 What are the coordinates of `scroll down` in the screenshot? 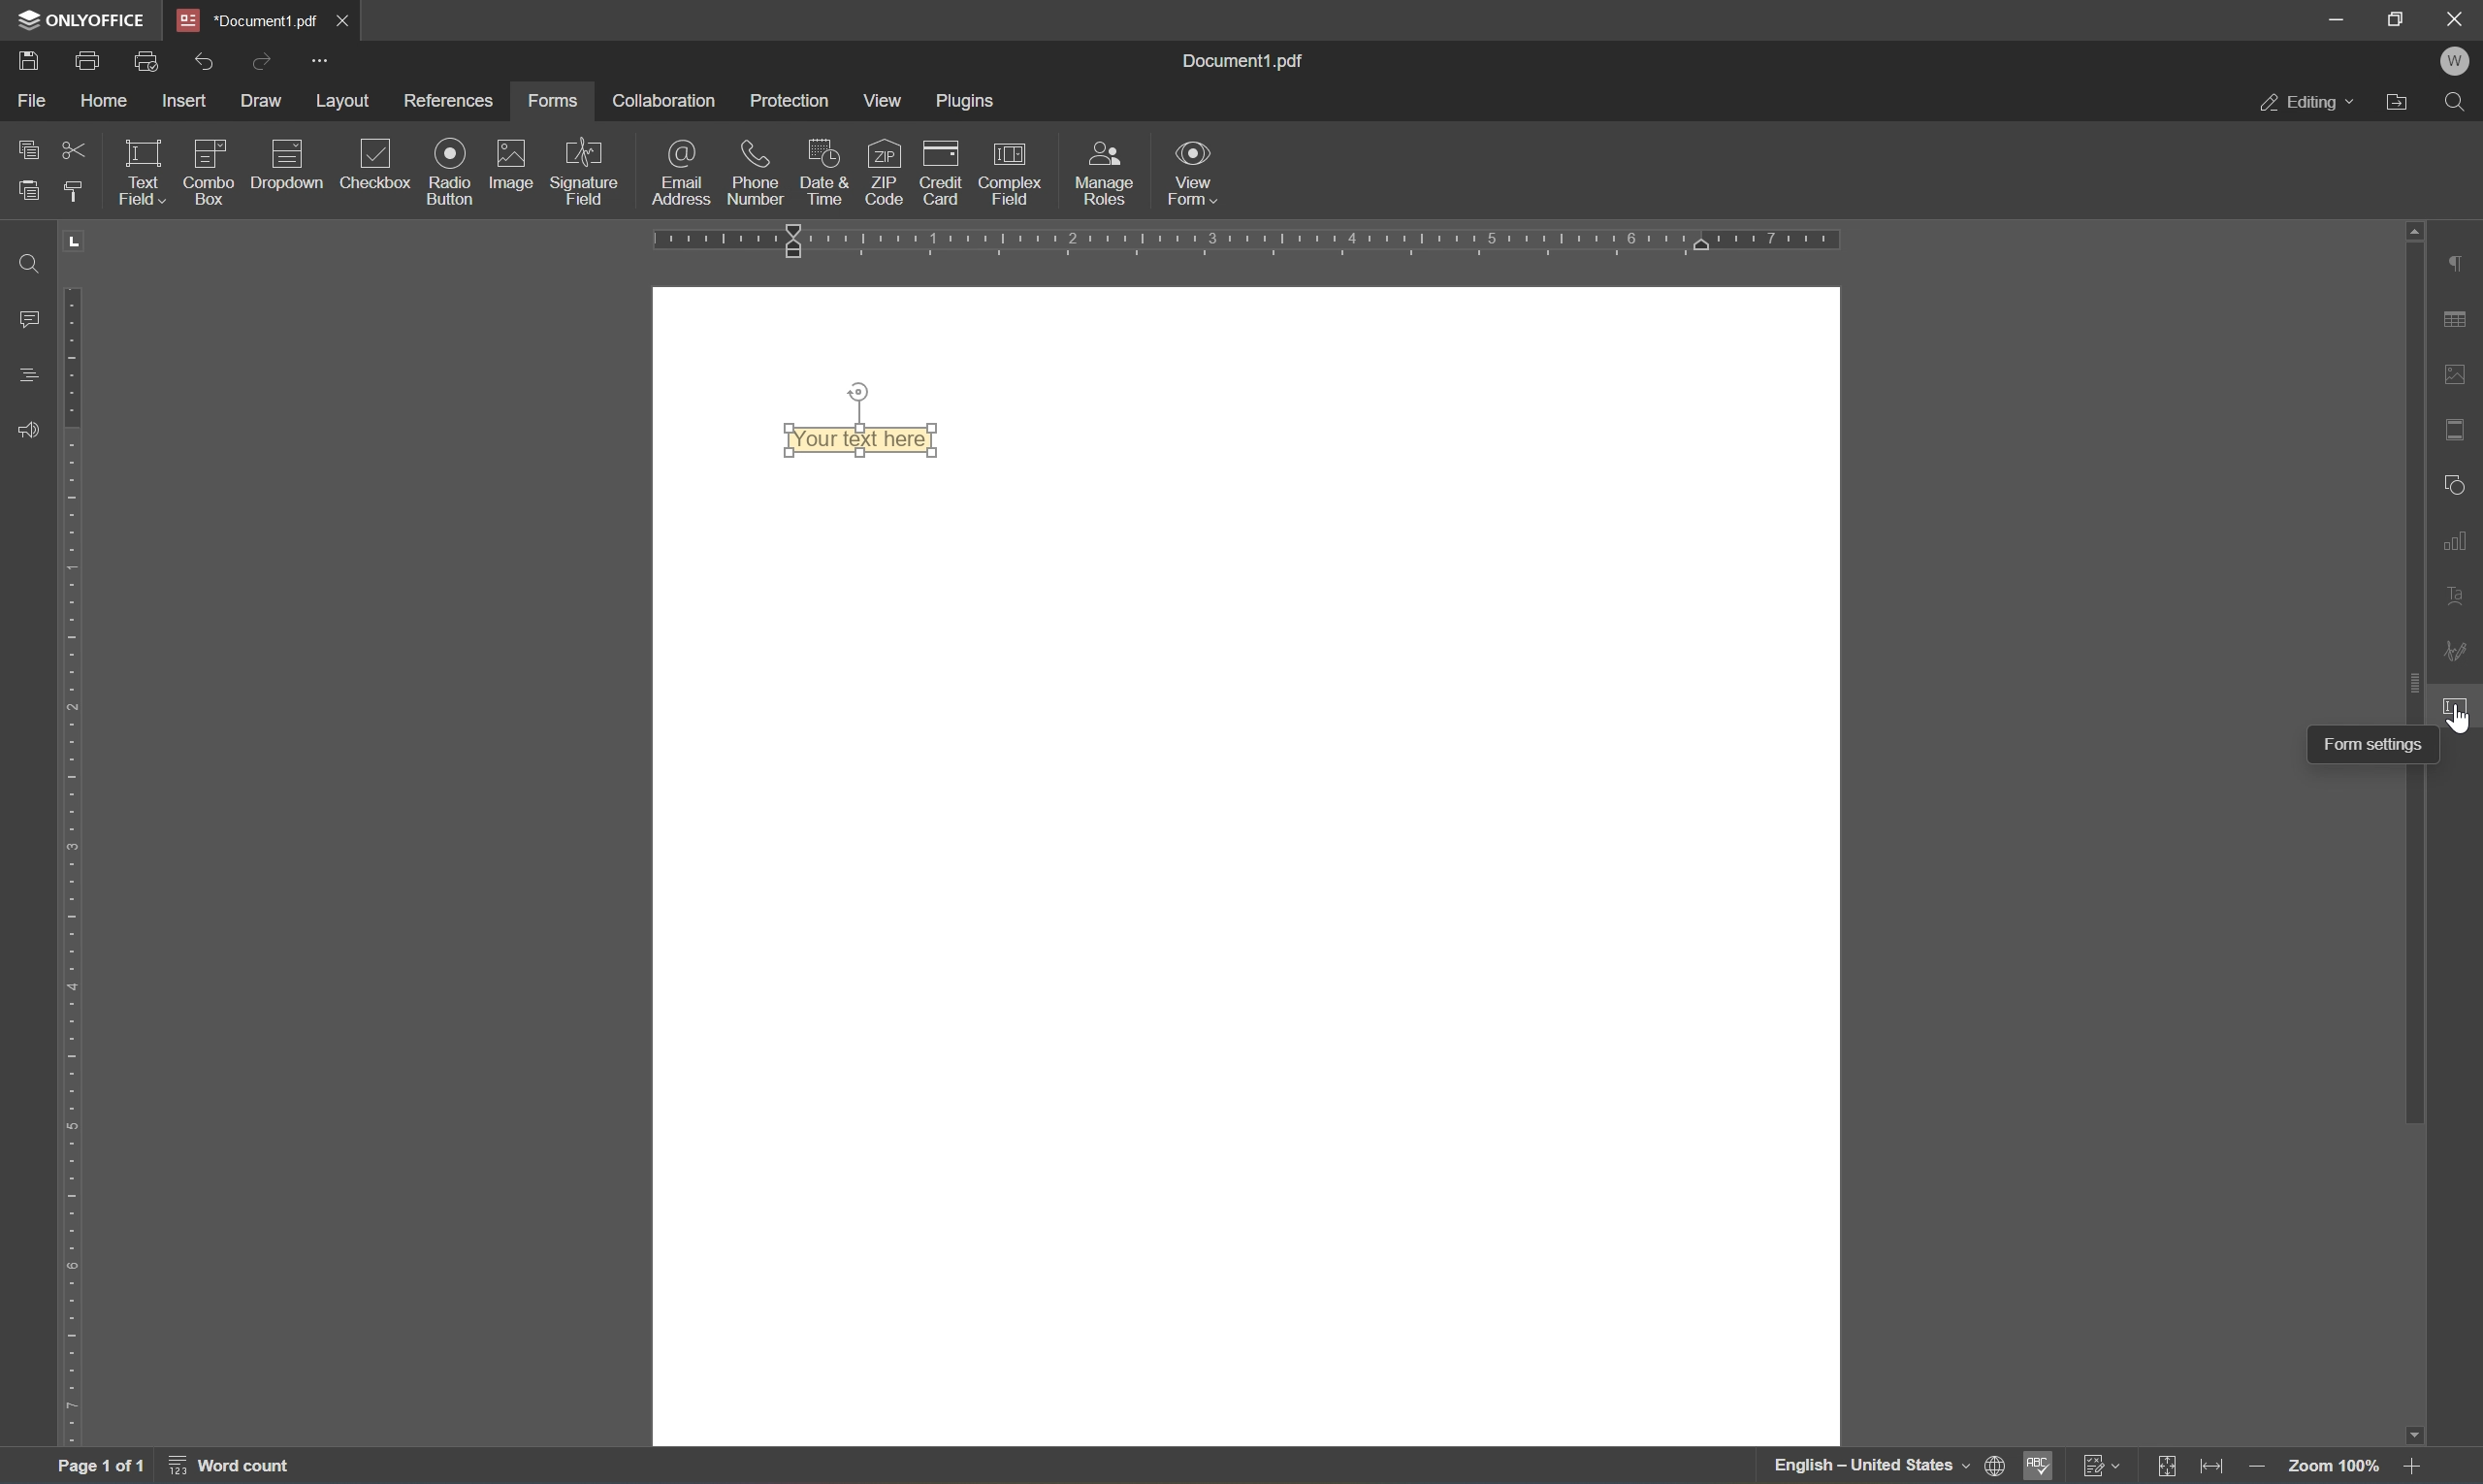 It's located at (2412, 1436).